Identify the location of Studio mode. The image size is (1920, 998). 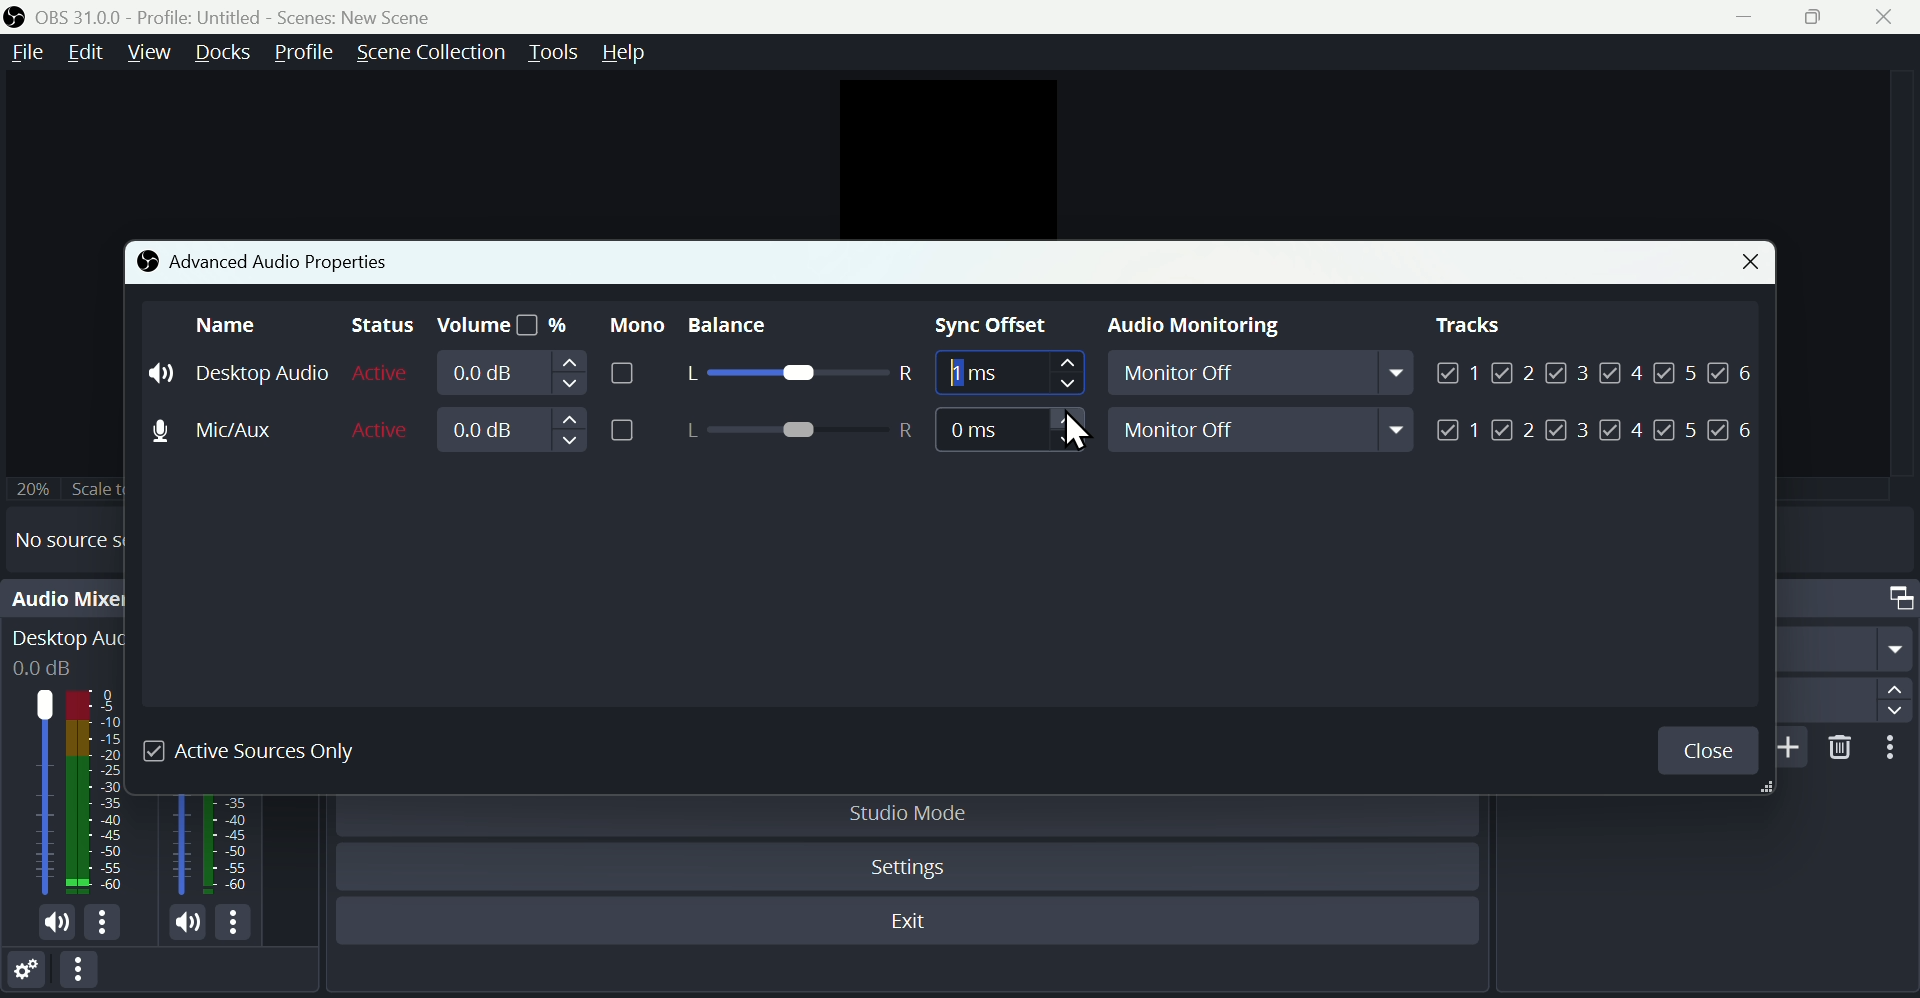
(911, 813).